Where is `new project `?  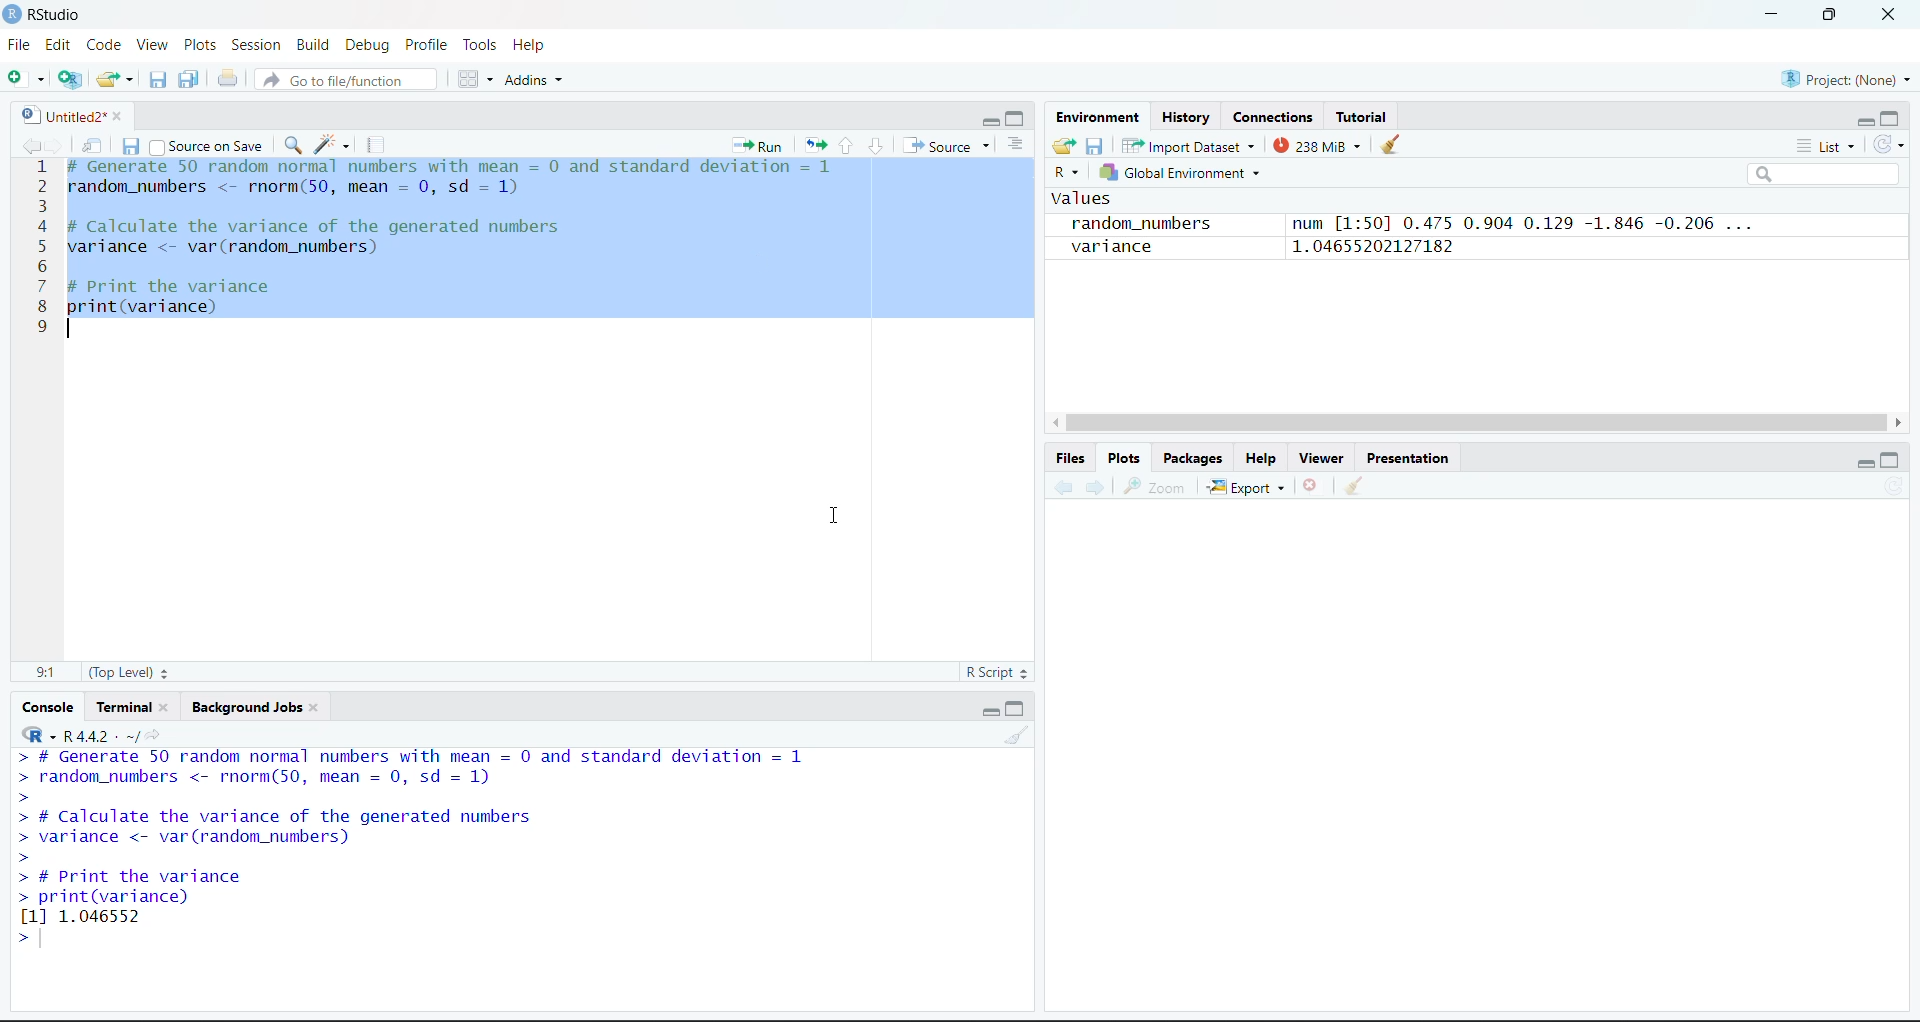
new project  is located at coordinates (70, 79).